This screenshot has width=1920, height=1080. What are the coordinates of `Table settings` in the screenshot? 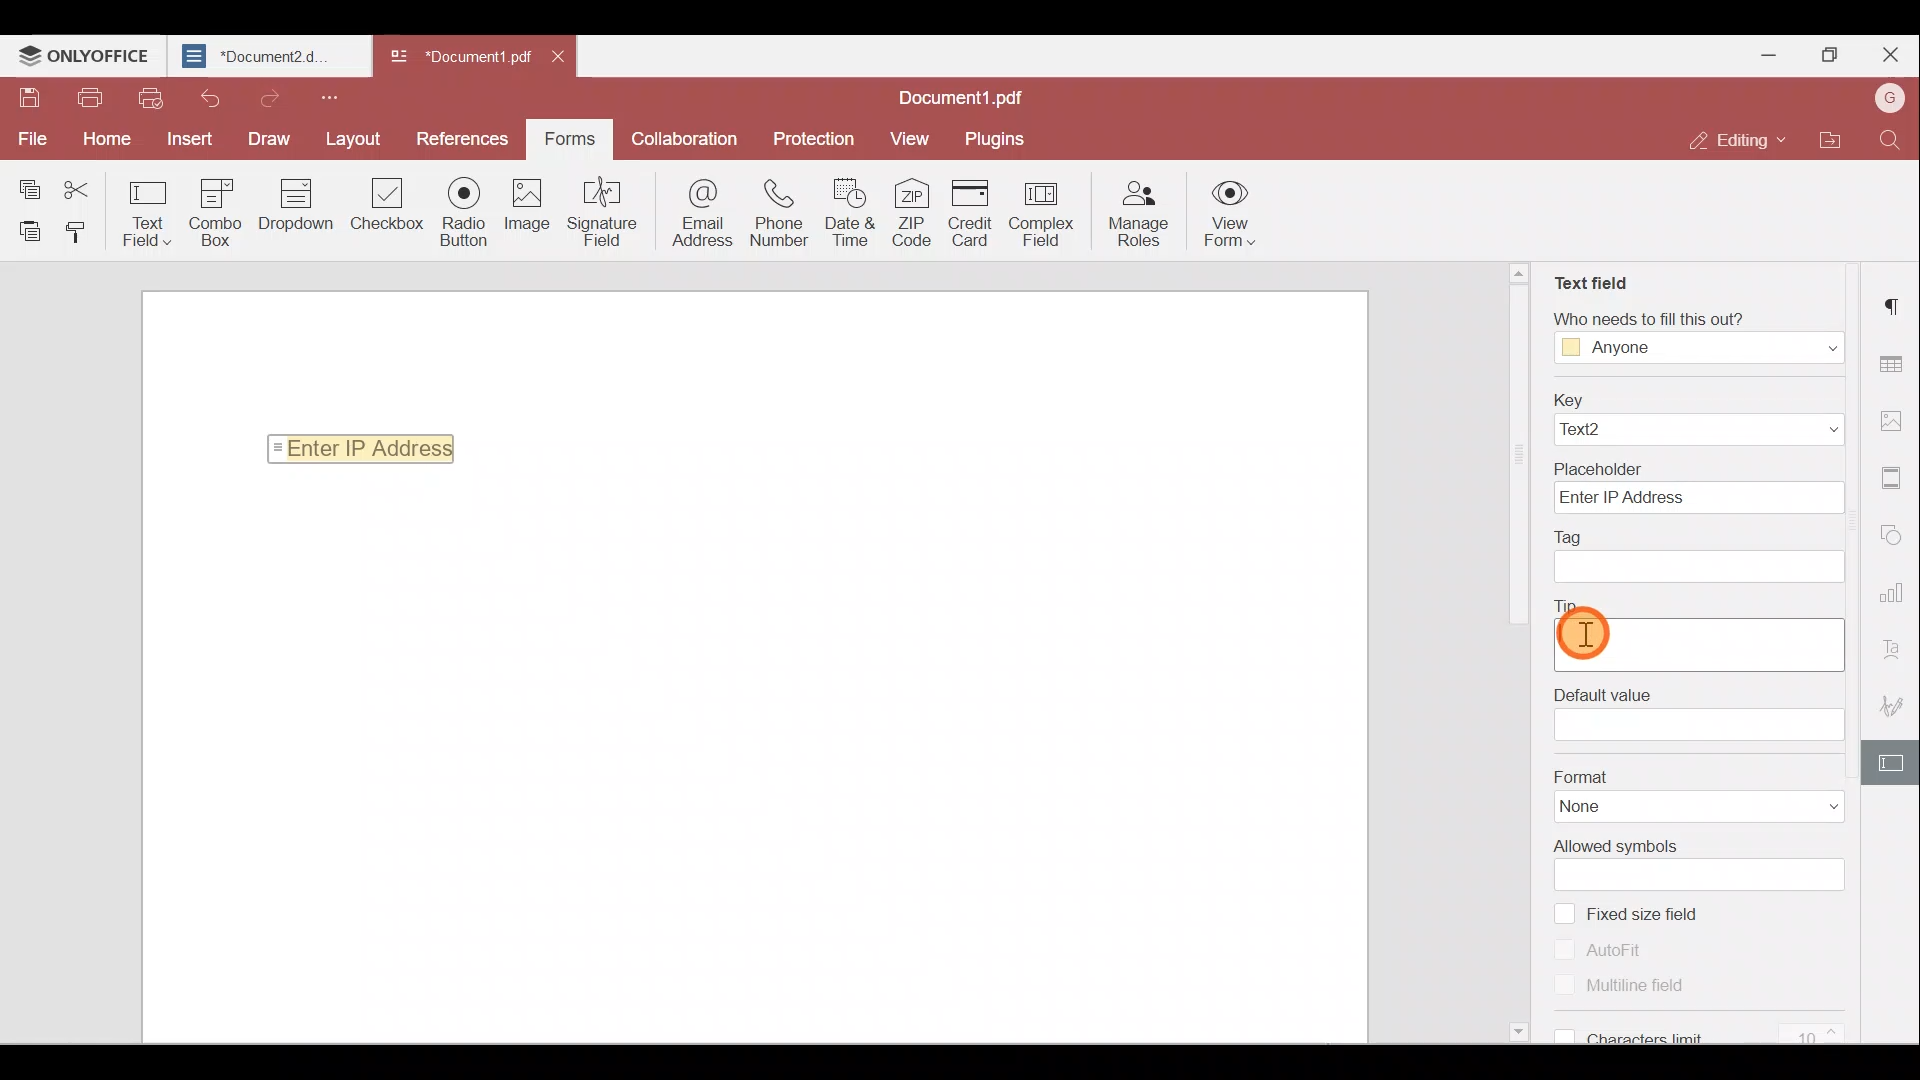 It's located at (1894, 358).